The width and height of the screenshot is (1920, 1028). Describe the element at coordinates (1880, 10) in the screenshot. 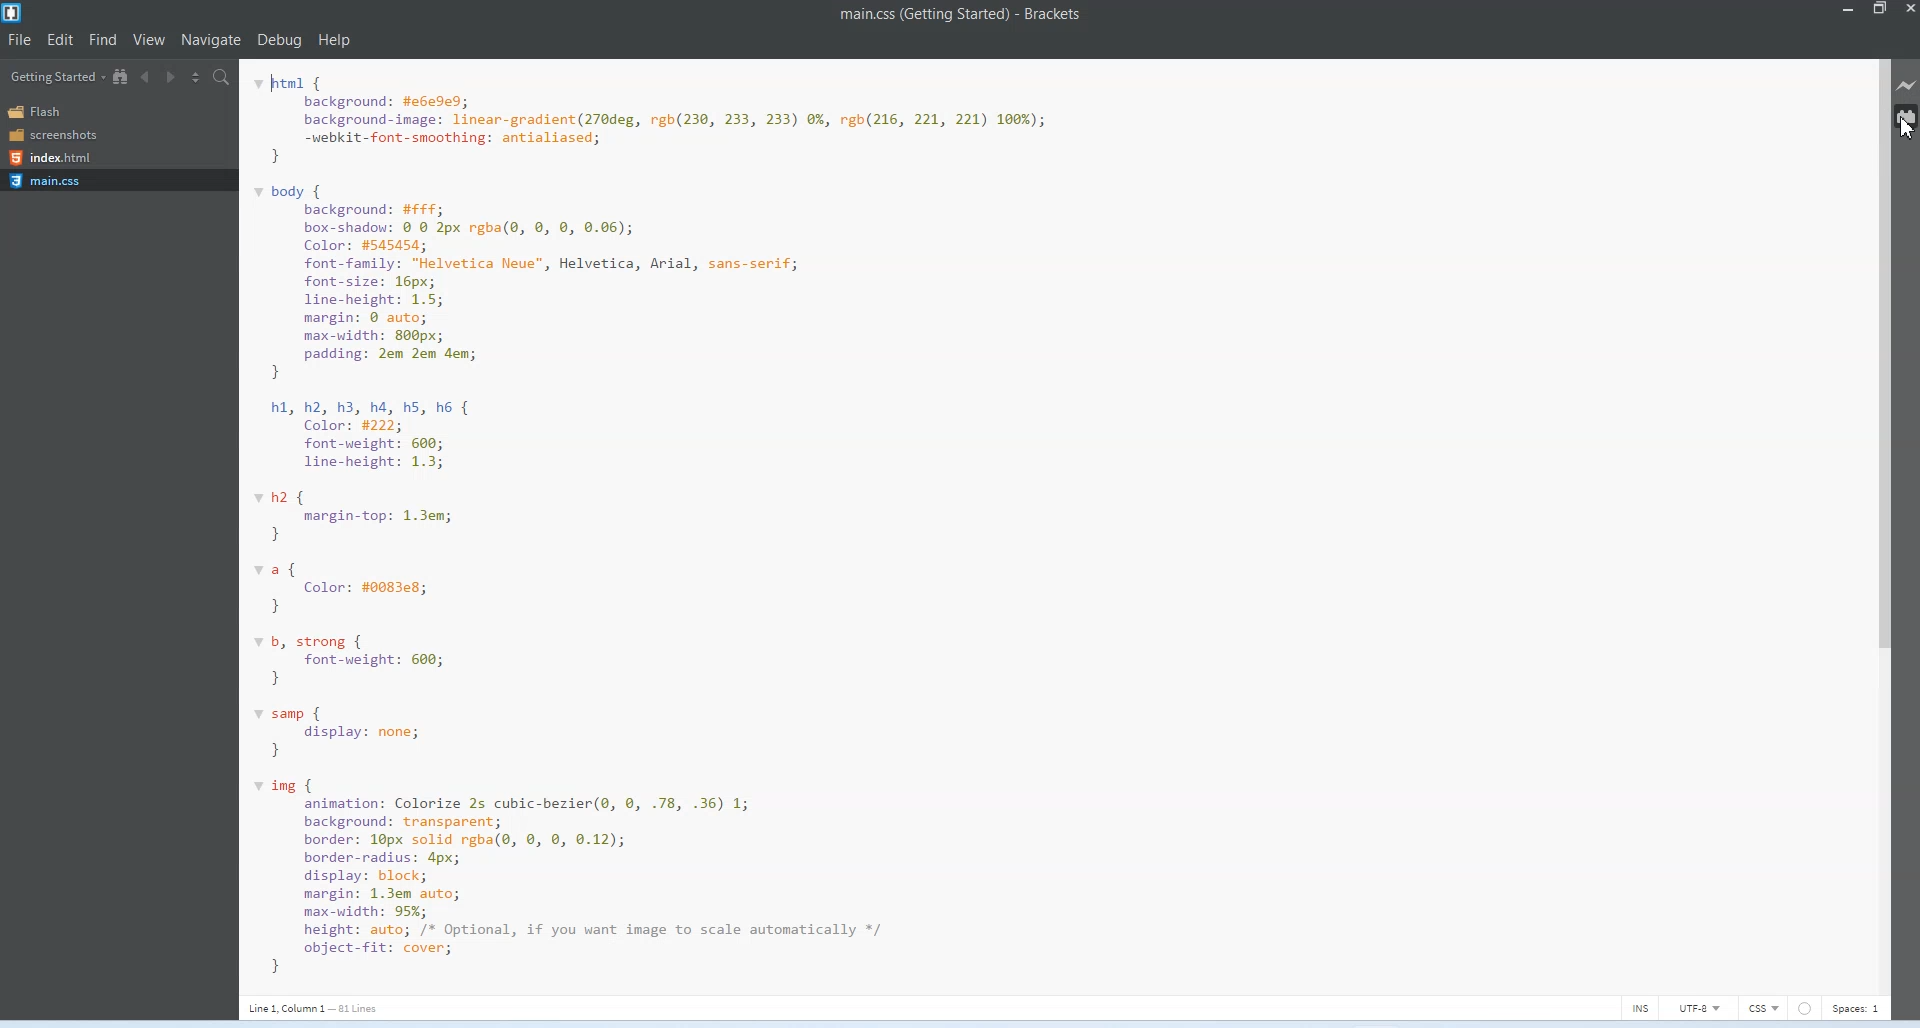

I see `Maximize` at that location.